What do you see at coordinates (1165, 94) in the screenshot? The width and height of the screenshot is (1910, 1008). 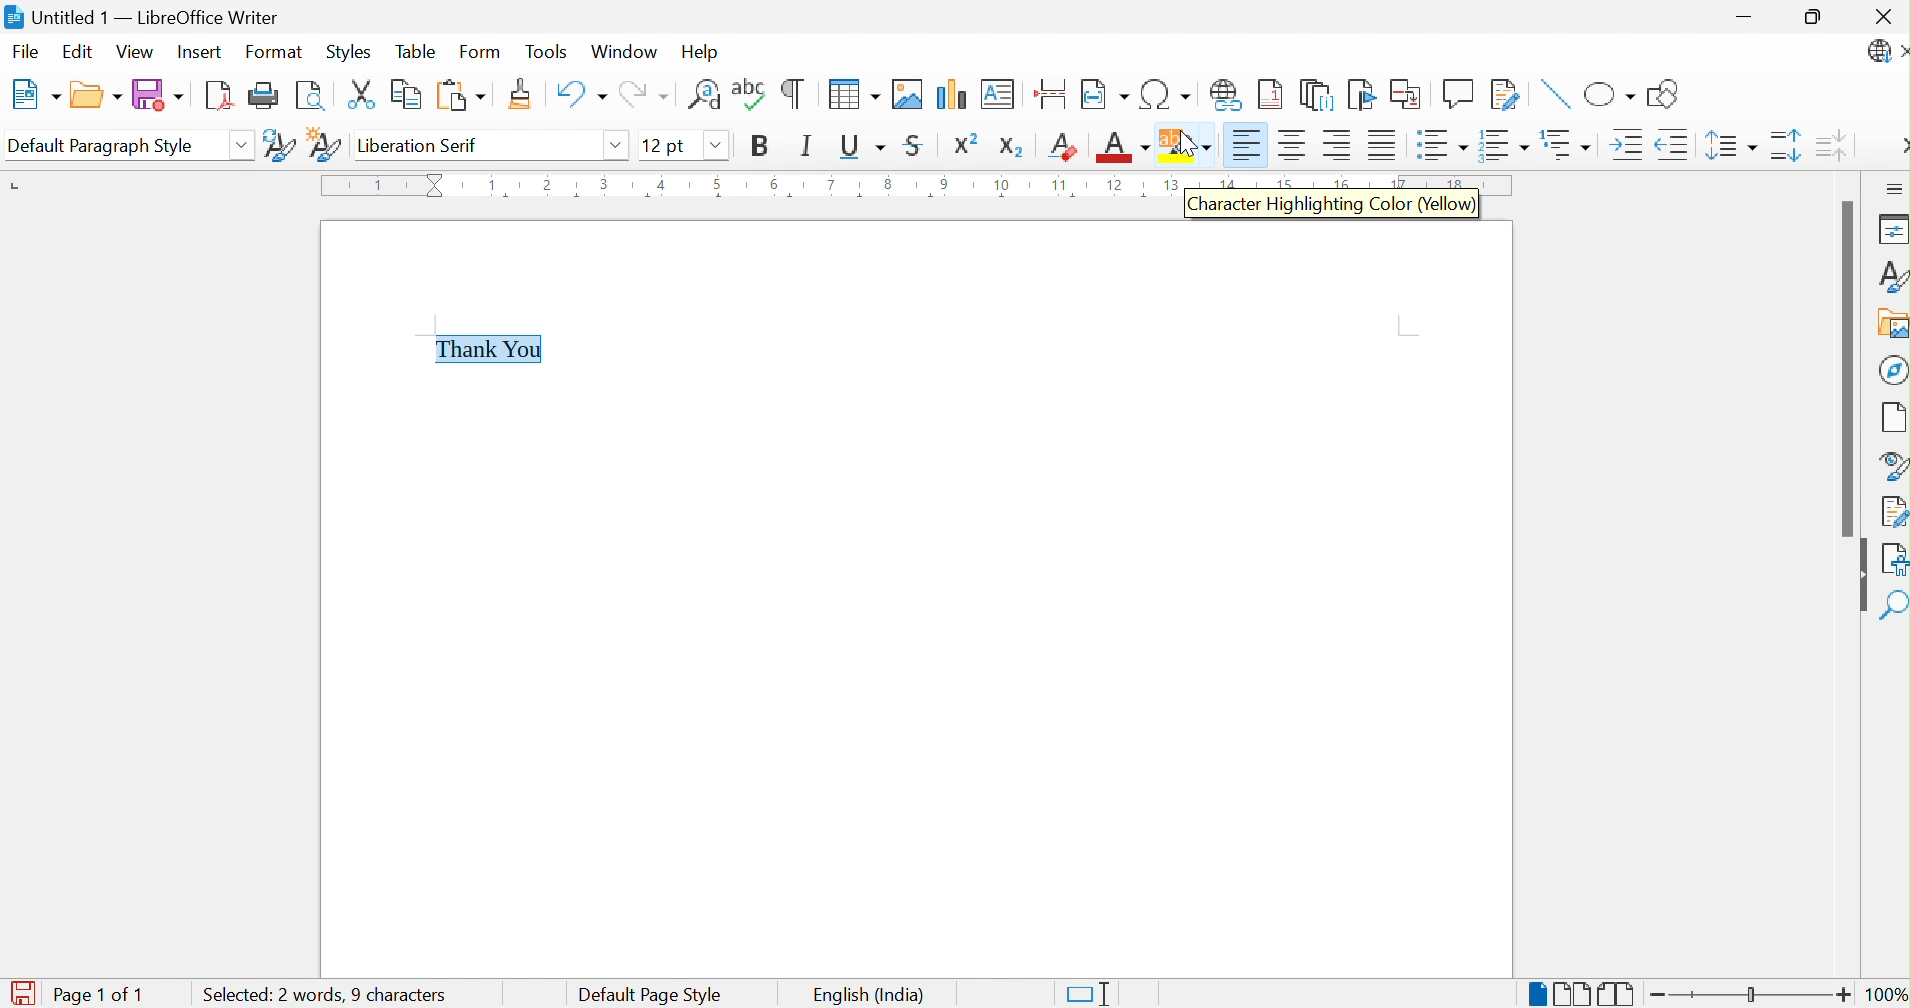 I see `Insert Special Characters` at bounding box center [1165, 94].